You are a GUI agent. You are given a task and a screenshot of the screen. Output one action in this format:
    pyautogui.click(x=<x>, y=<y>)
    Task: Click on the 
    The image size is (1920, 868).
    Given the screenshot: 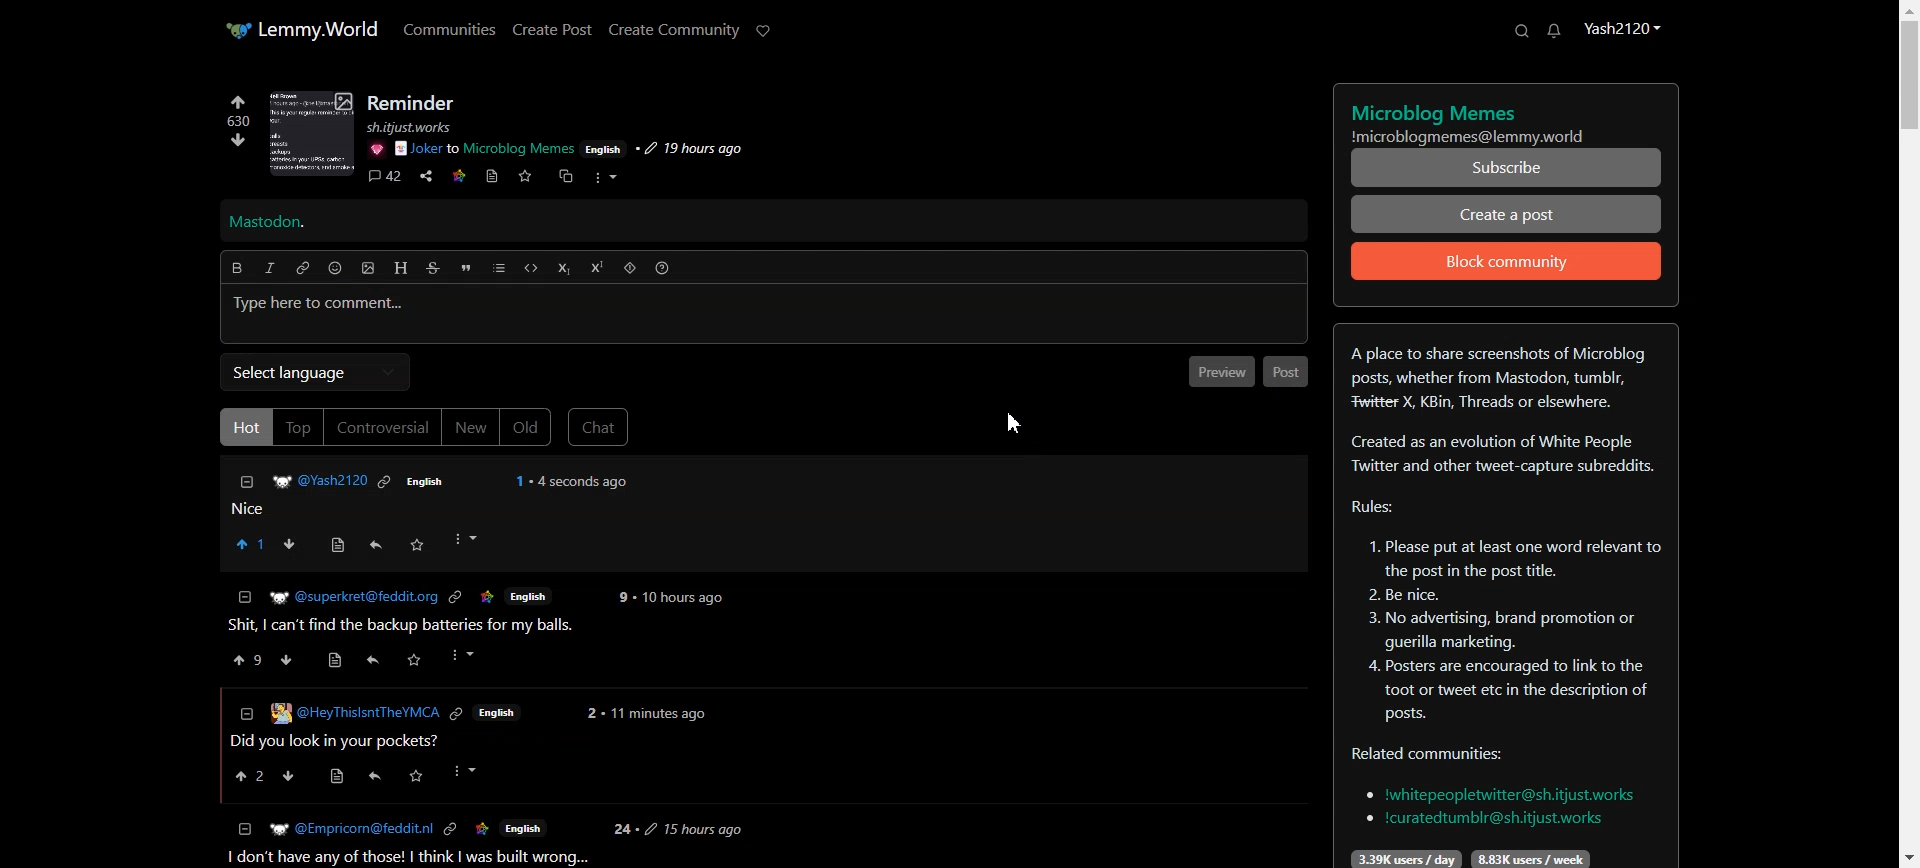 What is the action you would take?
    pyautogui.click(x=485, y=149)
    